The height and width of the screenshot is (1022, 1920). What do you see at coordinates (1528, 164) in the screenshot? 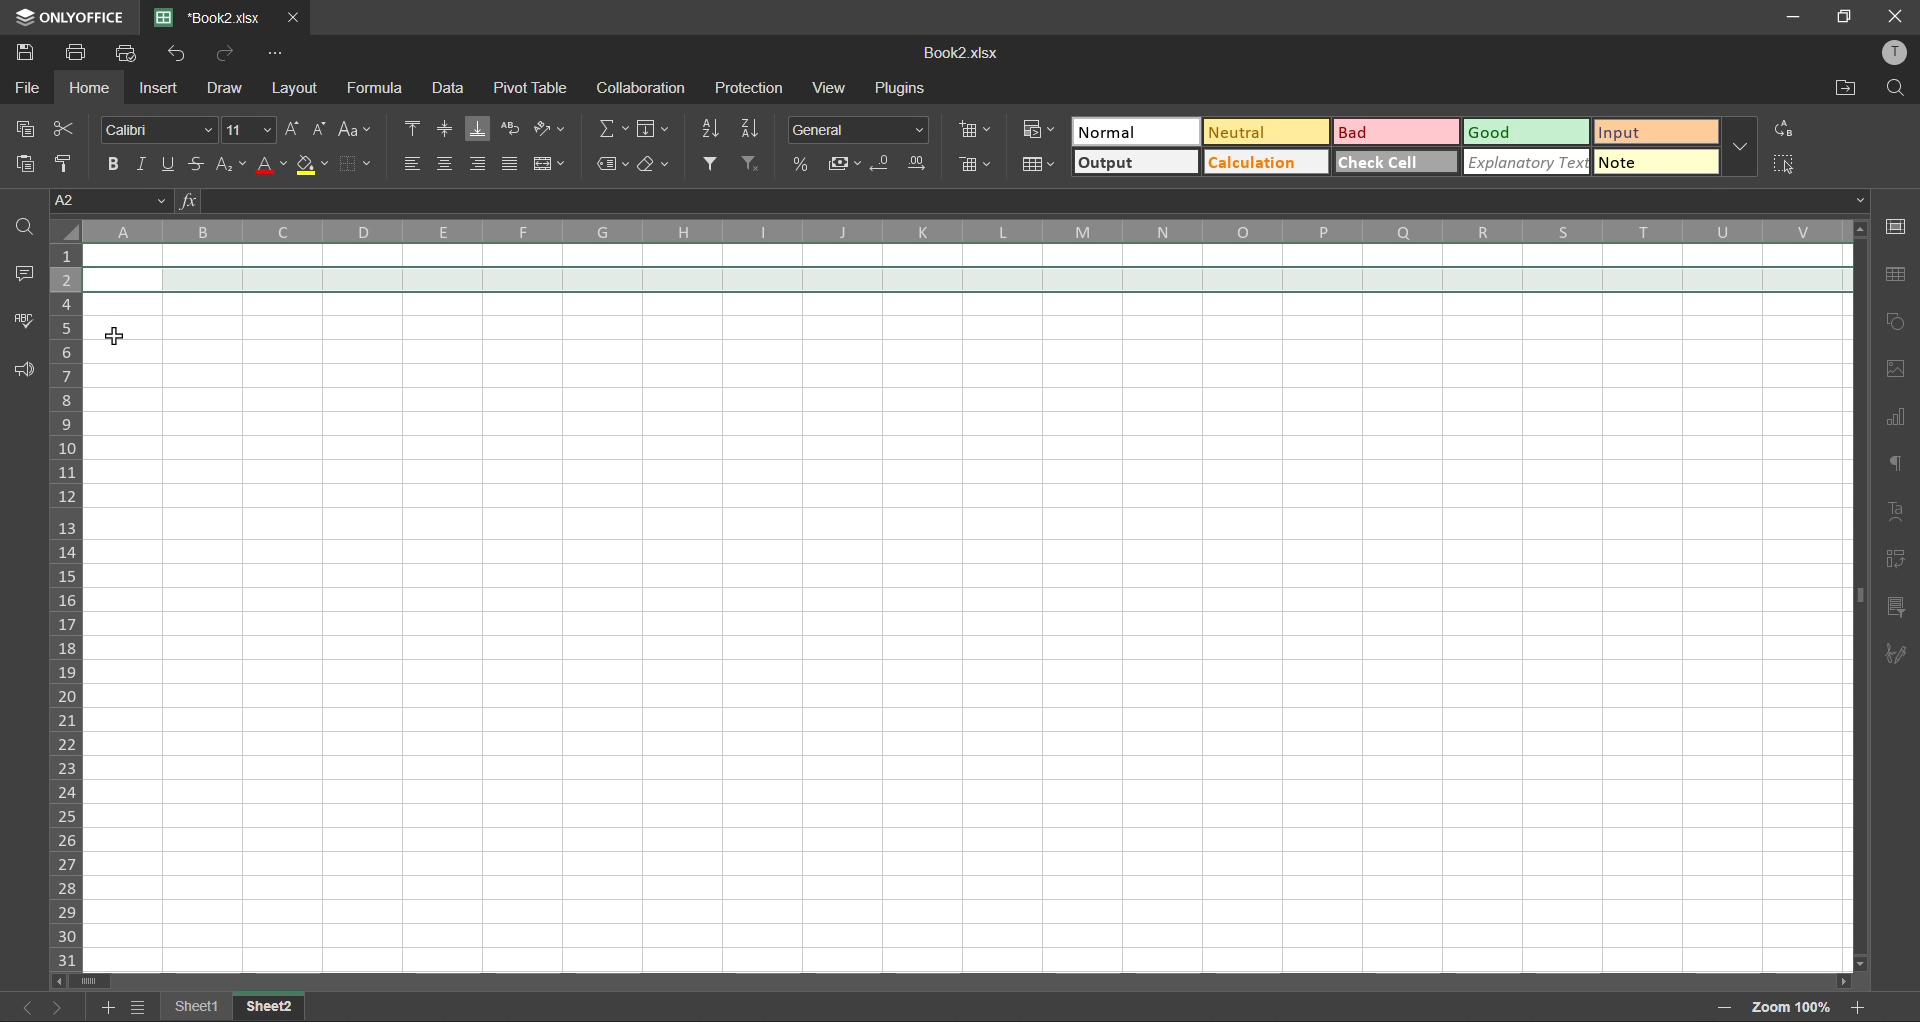
I see `explanatory text` at bounding box center [1528, 164].